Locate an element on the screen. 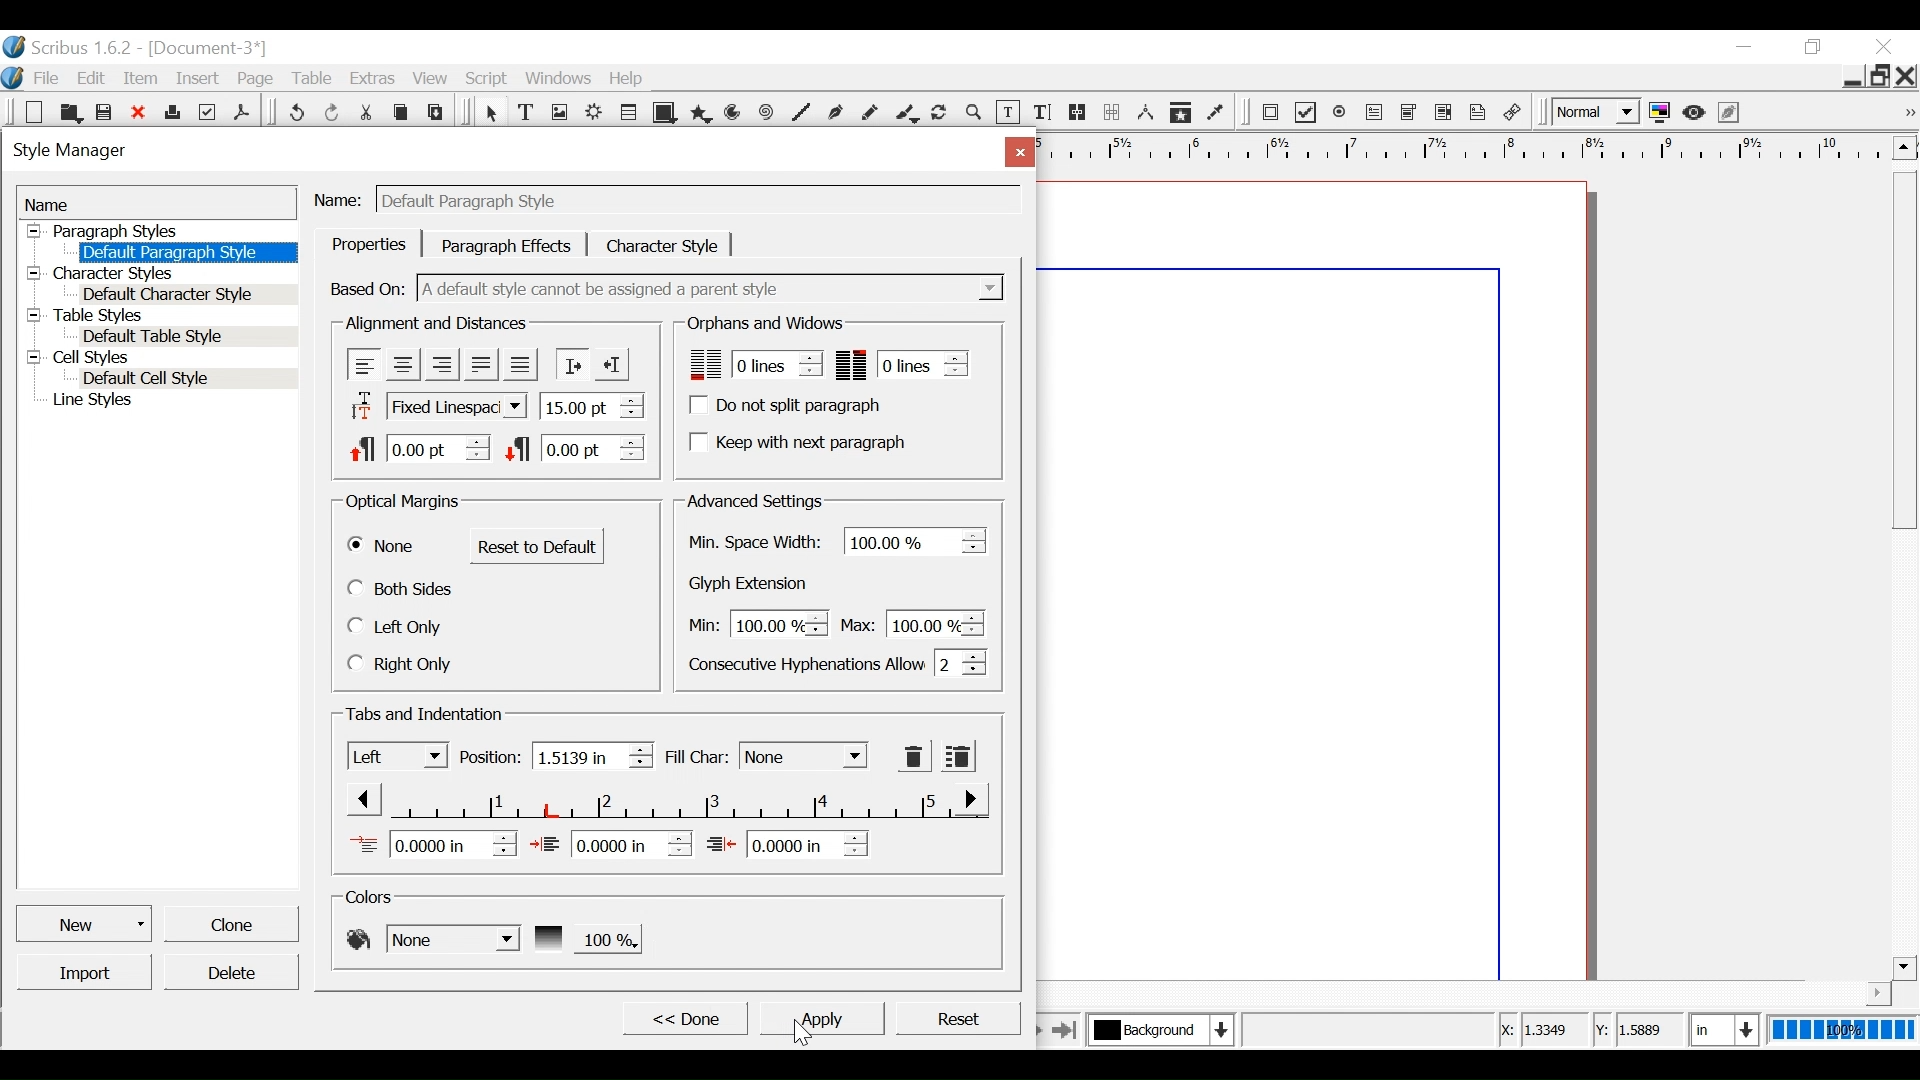 The width and height of the screenshot is (1920, 1080). Edit text with Story is located at coordinates (1042, 113).